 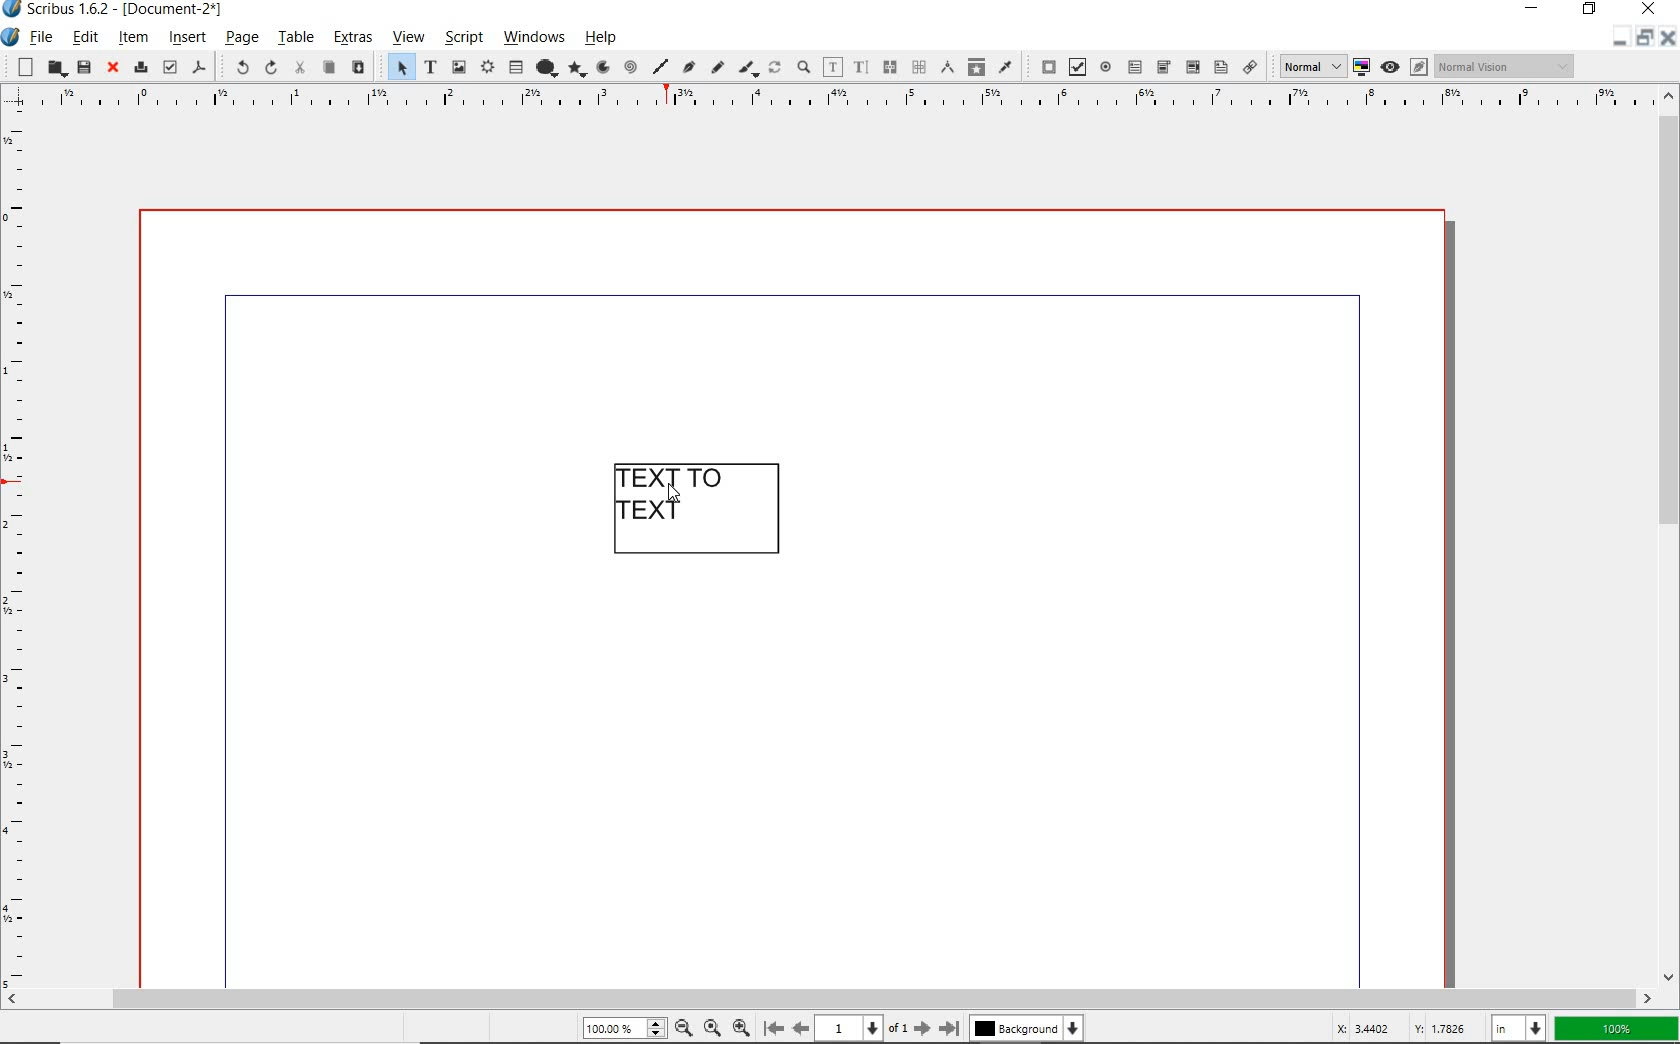 I want to click on scrollbar, so click(x=1670, y=535).